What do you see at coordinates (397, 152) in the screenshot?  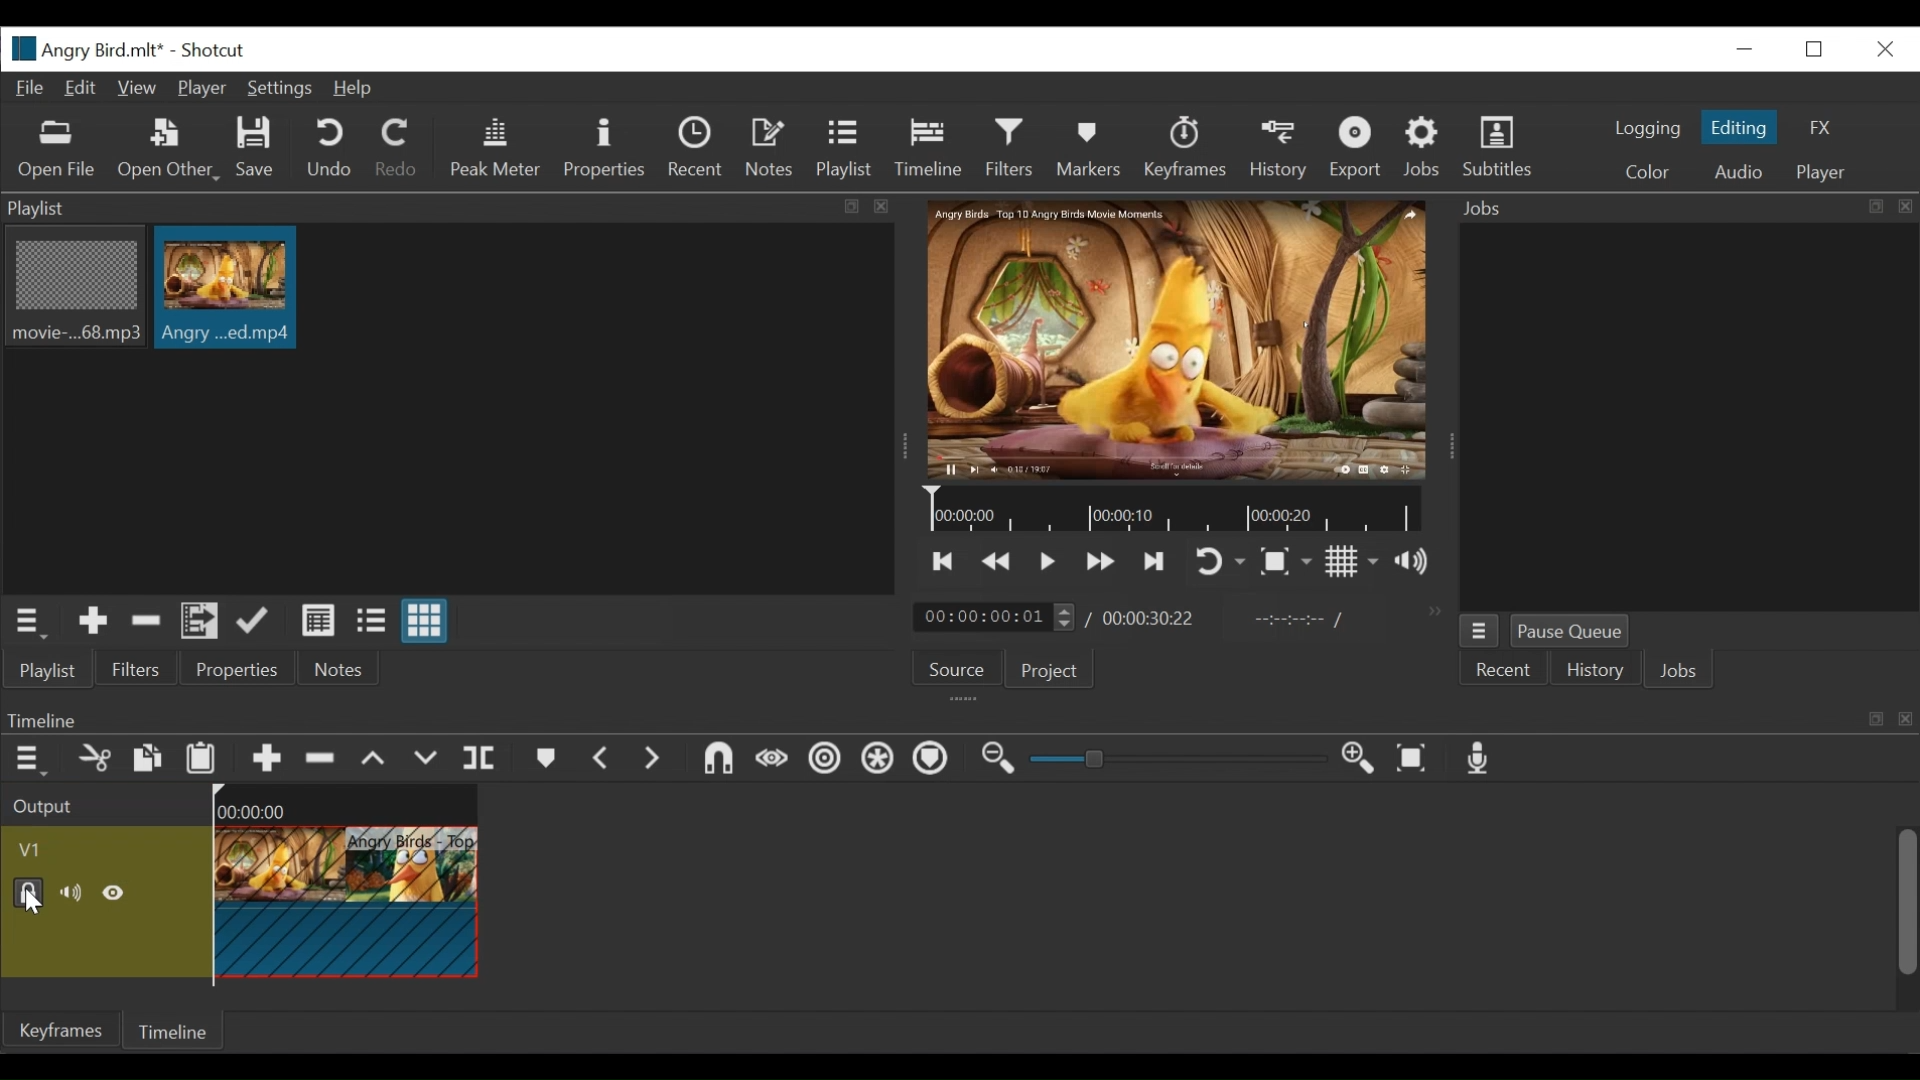 I see `Redo` at bounding box center [397, 152].